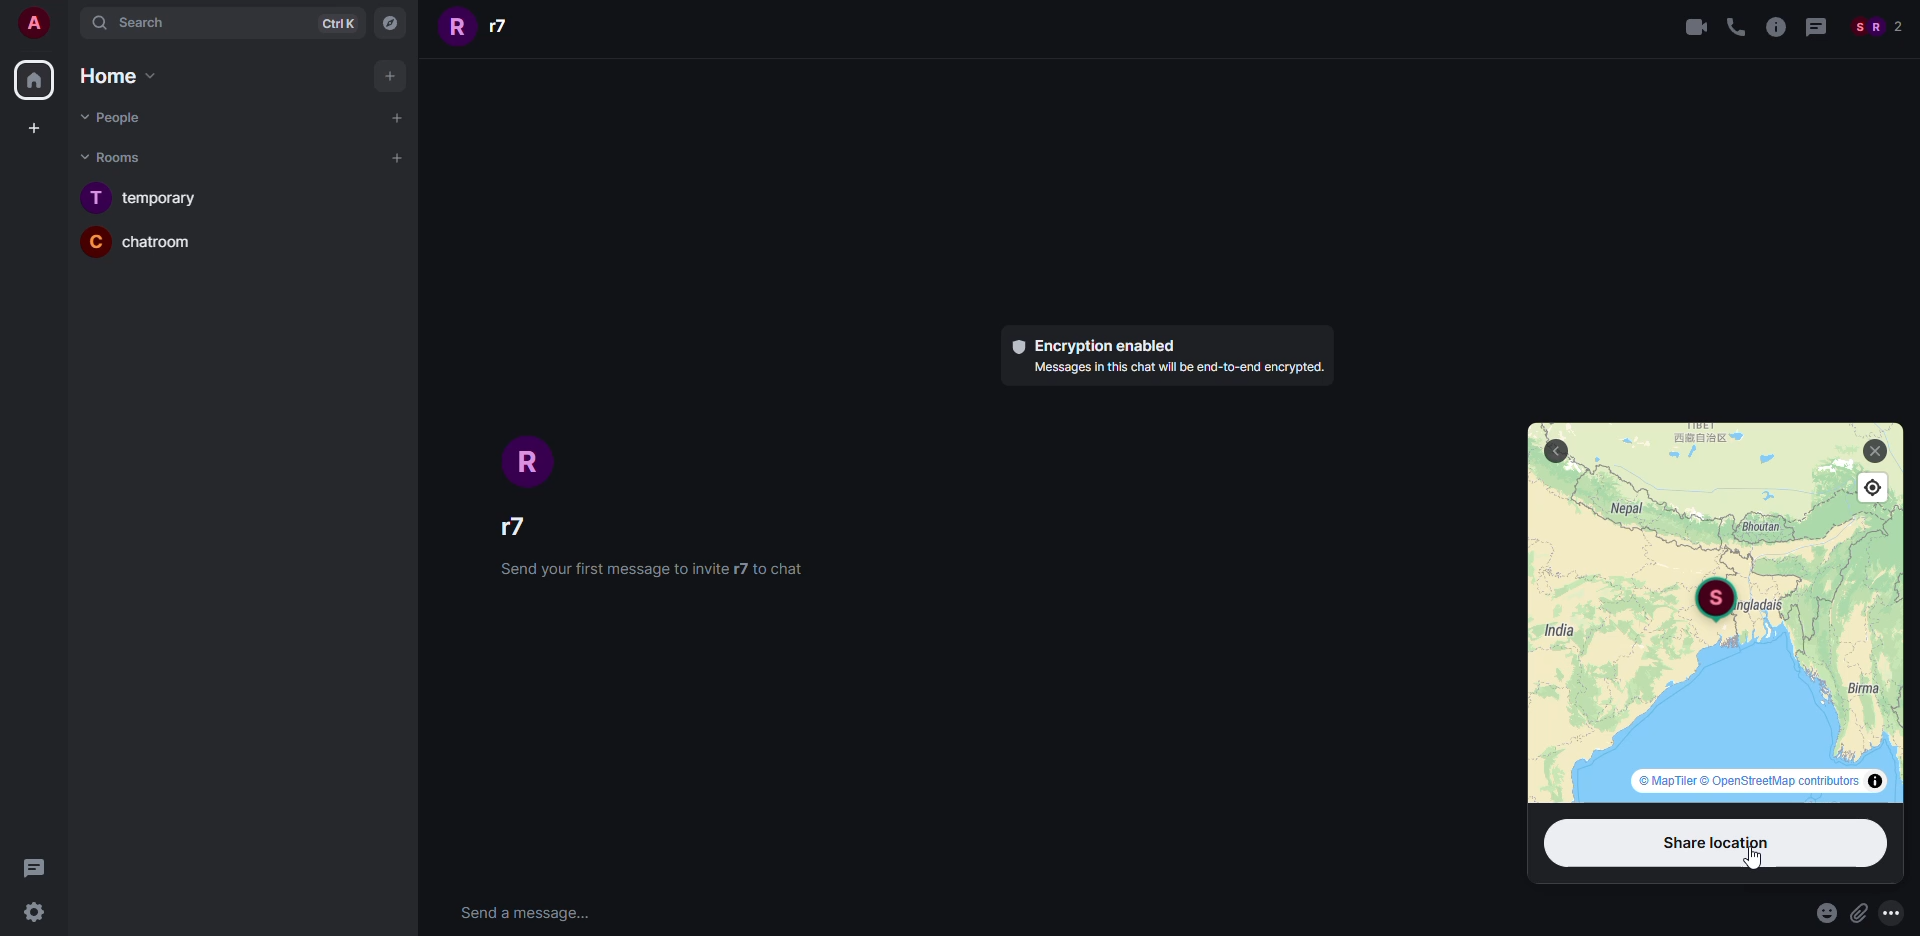 Image resolution: width=1920 pixels, height=936 pixels. I want to click on share location, so click(1719, 843).